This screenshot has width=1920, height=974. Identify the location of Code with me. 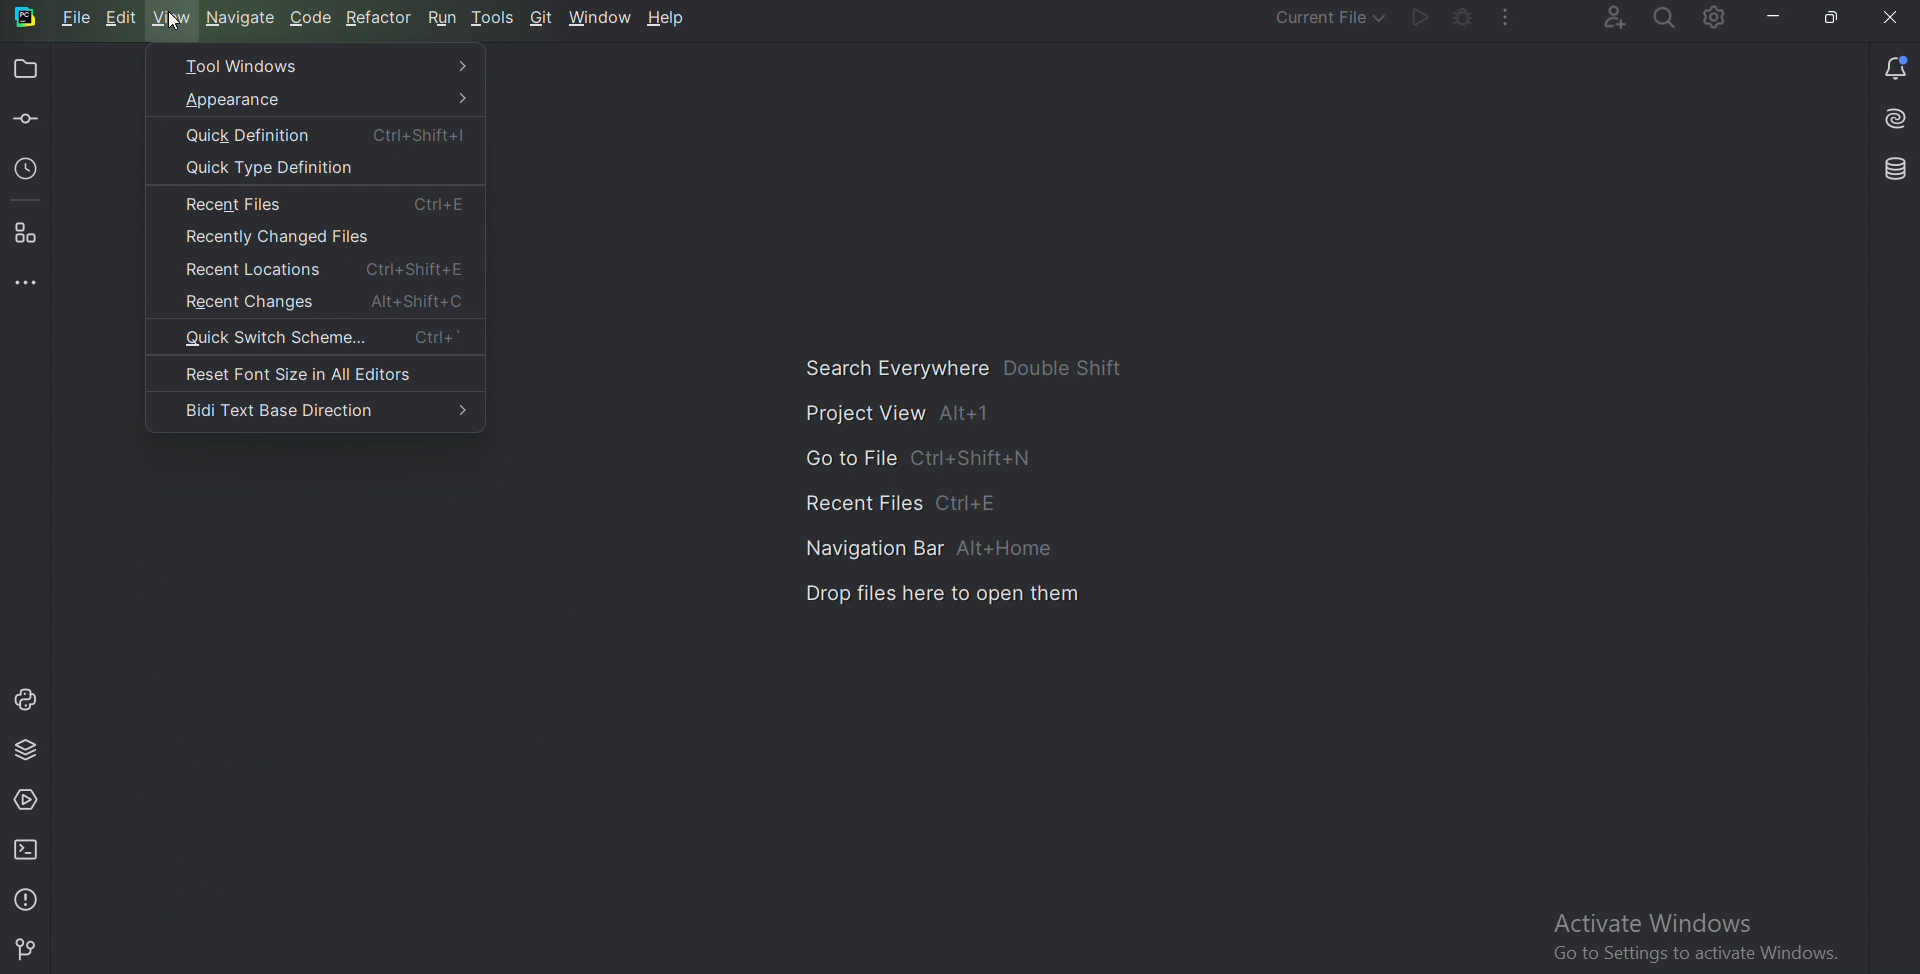
(1613, 17).